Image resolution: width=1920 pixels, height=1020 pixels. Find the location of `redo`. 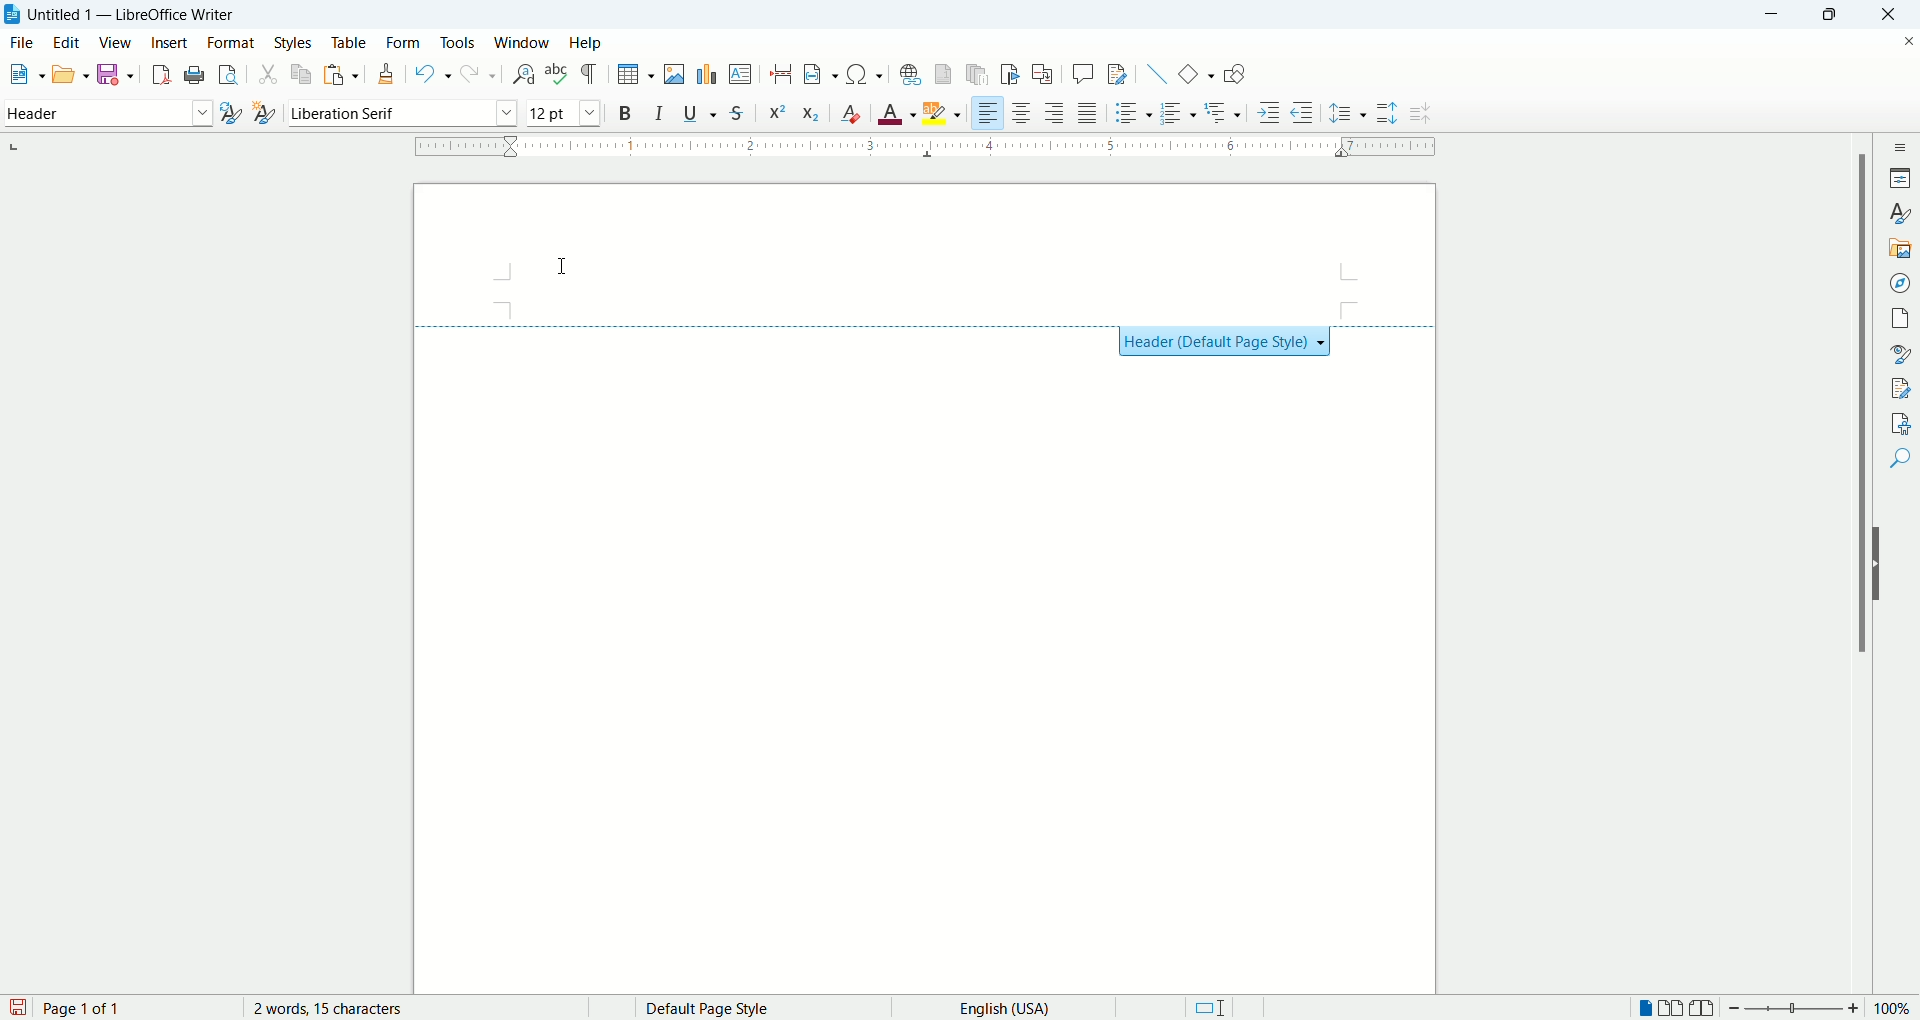

redo is located at coordinates (478, 73).